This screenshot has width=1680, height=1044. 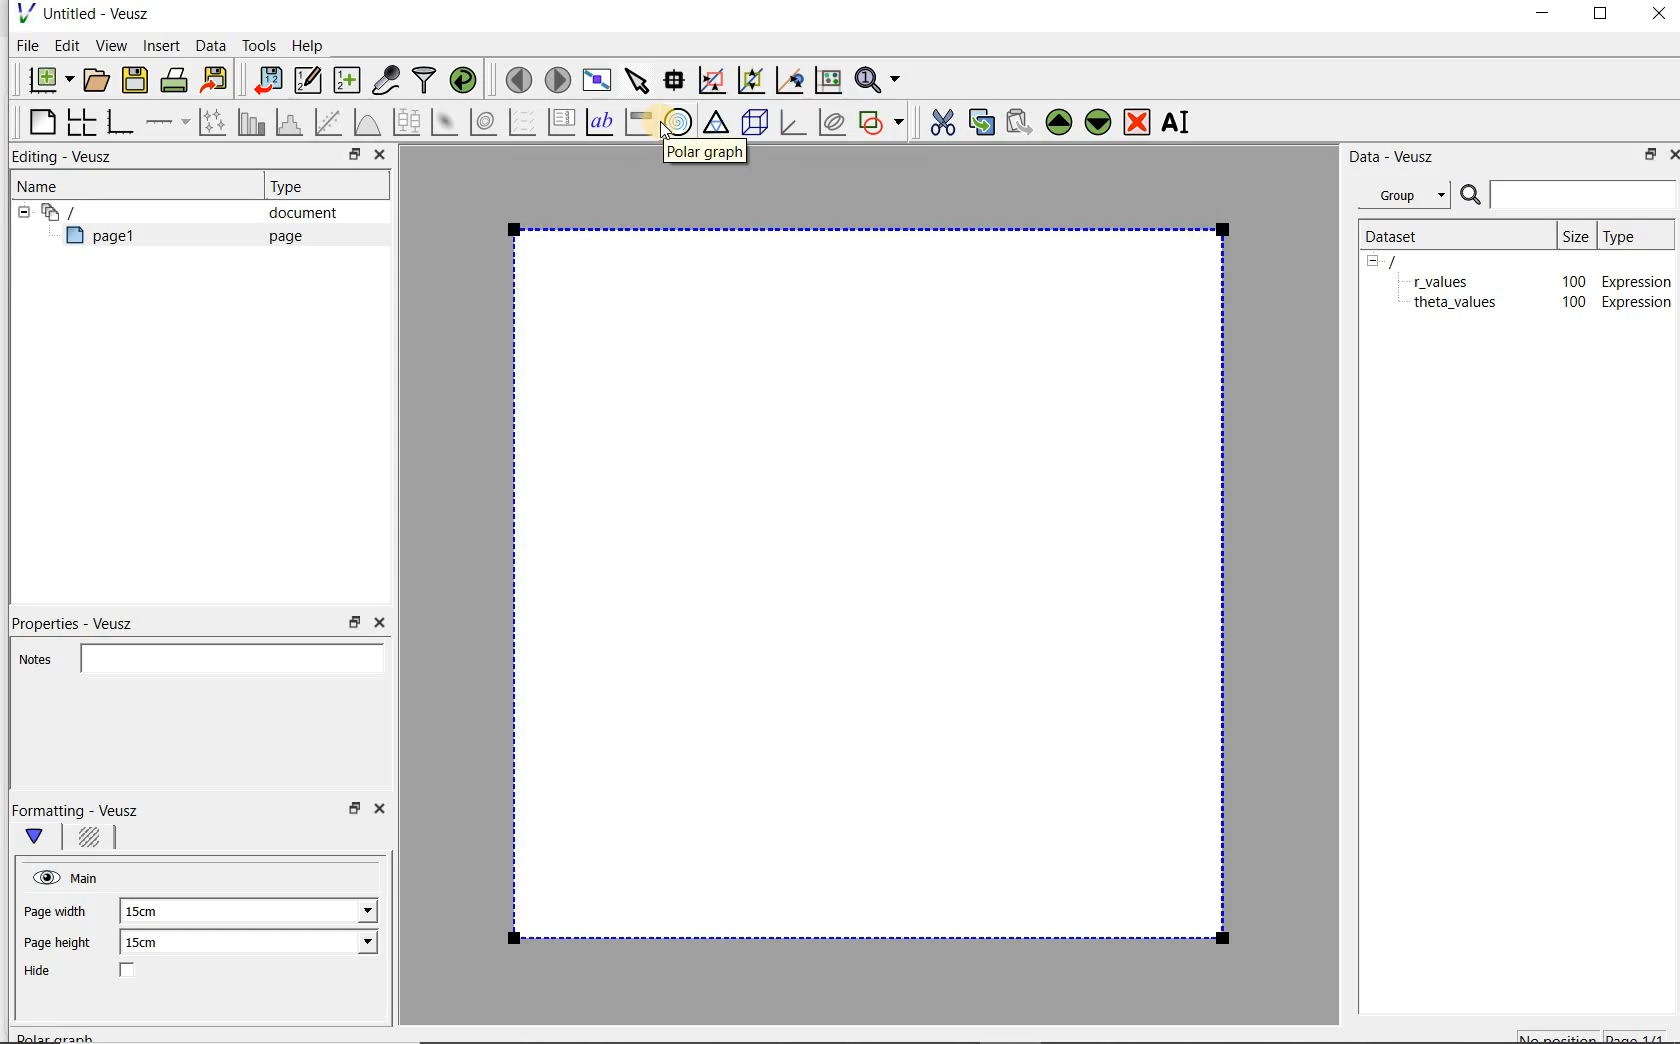 What do you see at coordinates (119, 123) in the screenshot?
I see `base graph` at bounding box center [119, 123].